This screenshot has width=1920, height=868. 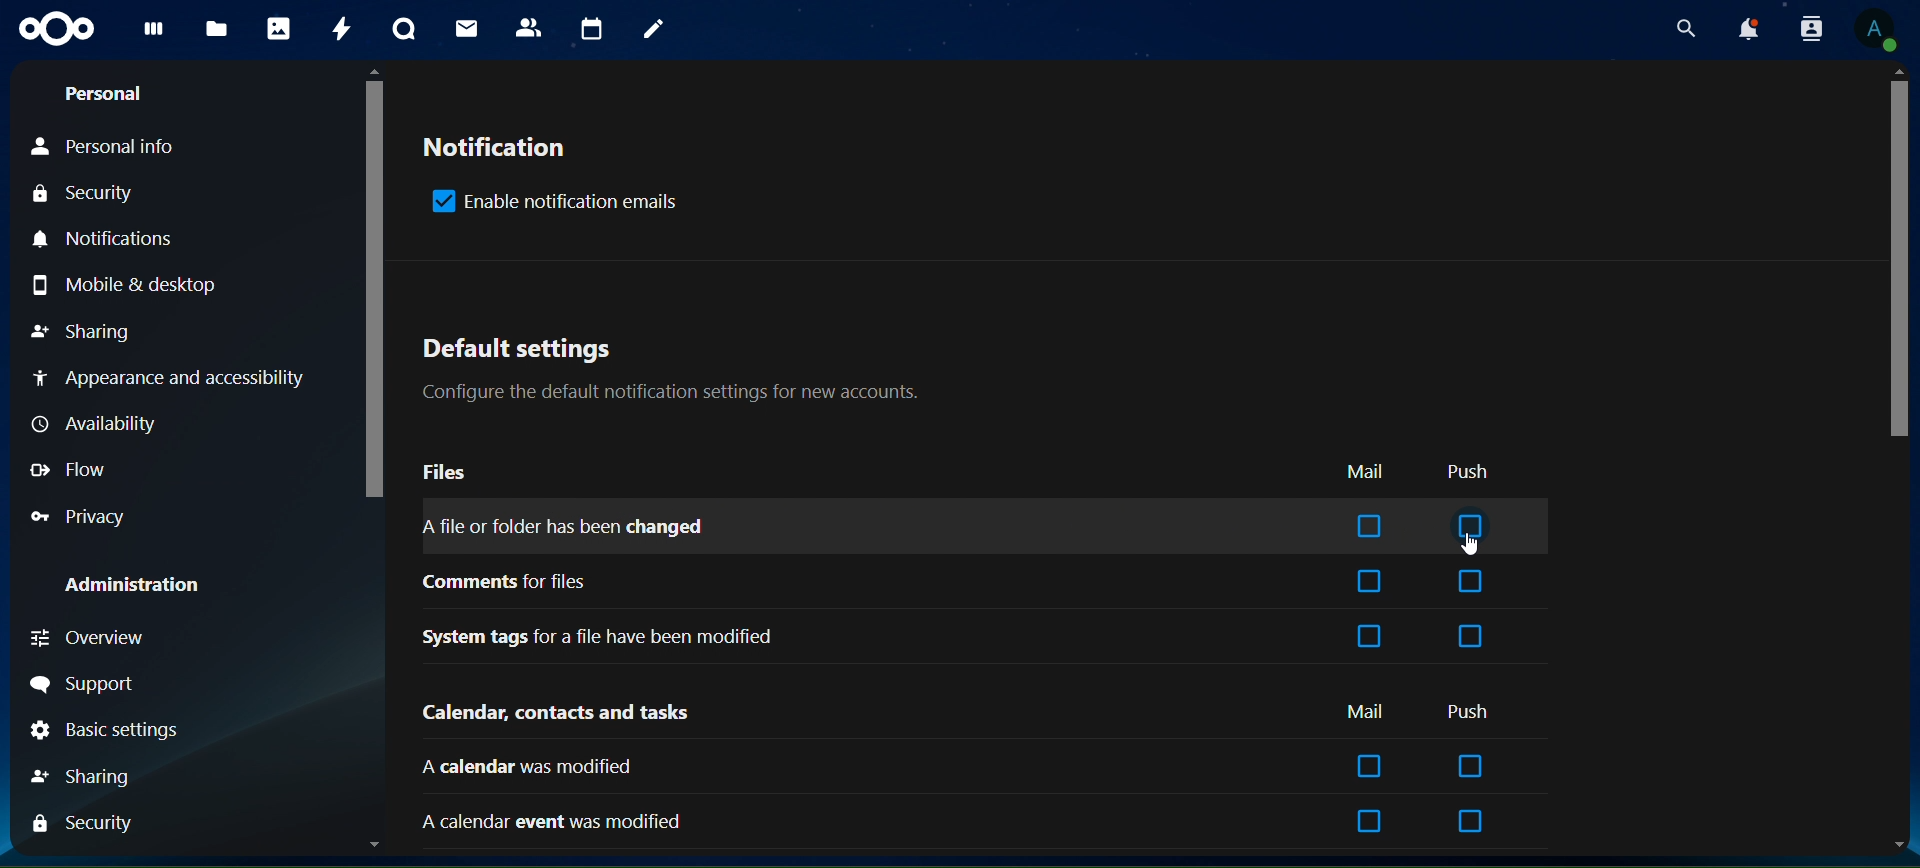 What do you see at coordinates (1874, 30) in the screenshot?
I see `view profile` at bounding box center [1874, 30].